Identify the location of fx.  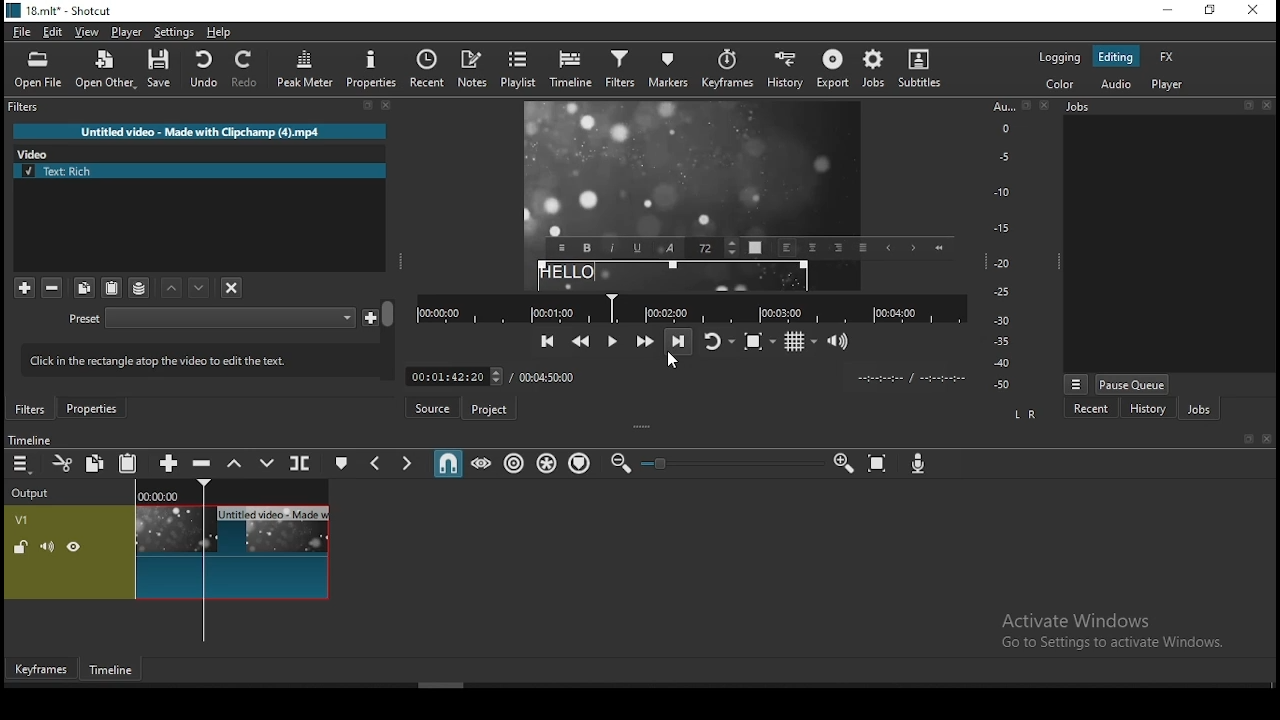
(1168, 56).